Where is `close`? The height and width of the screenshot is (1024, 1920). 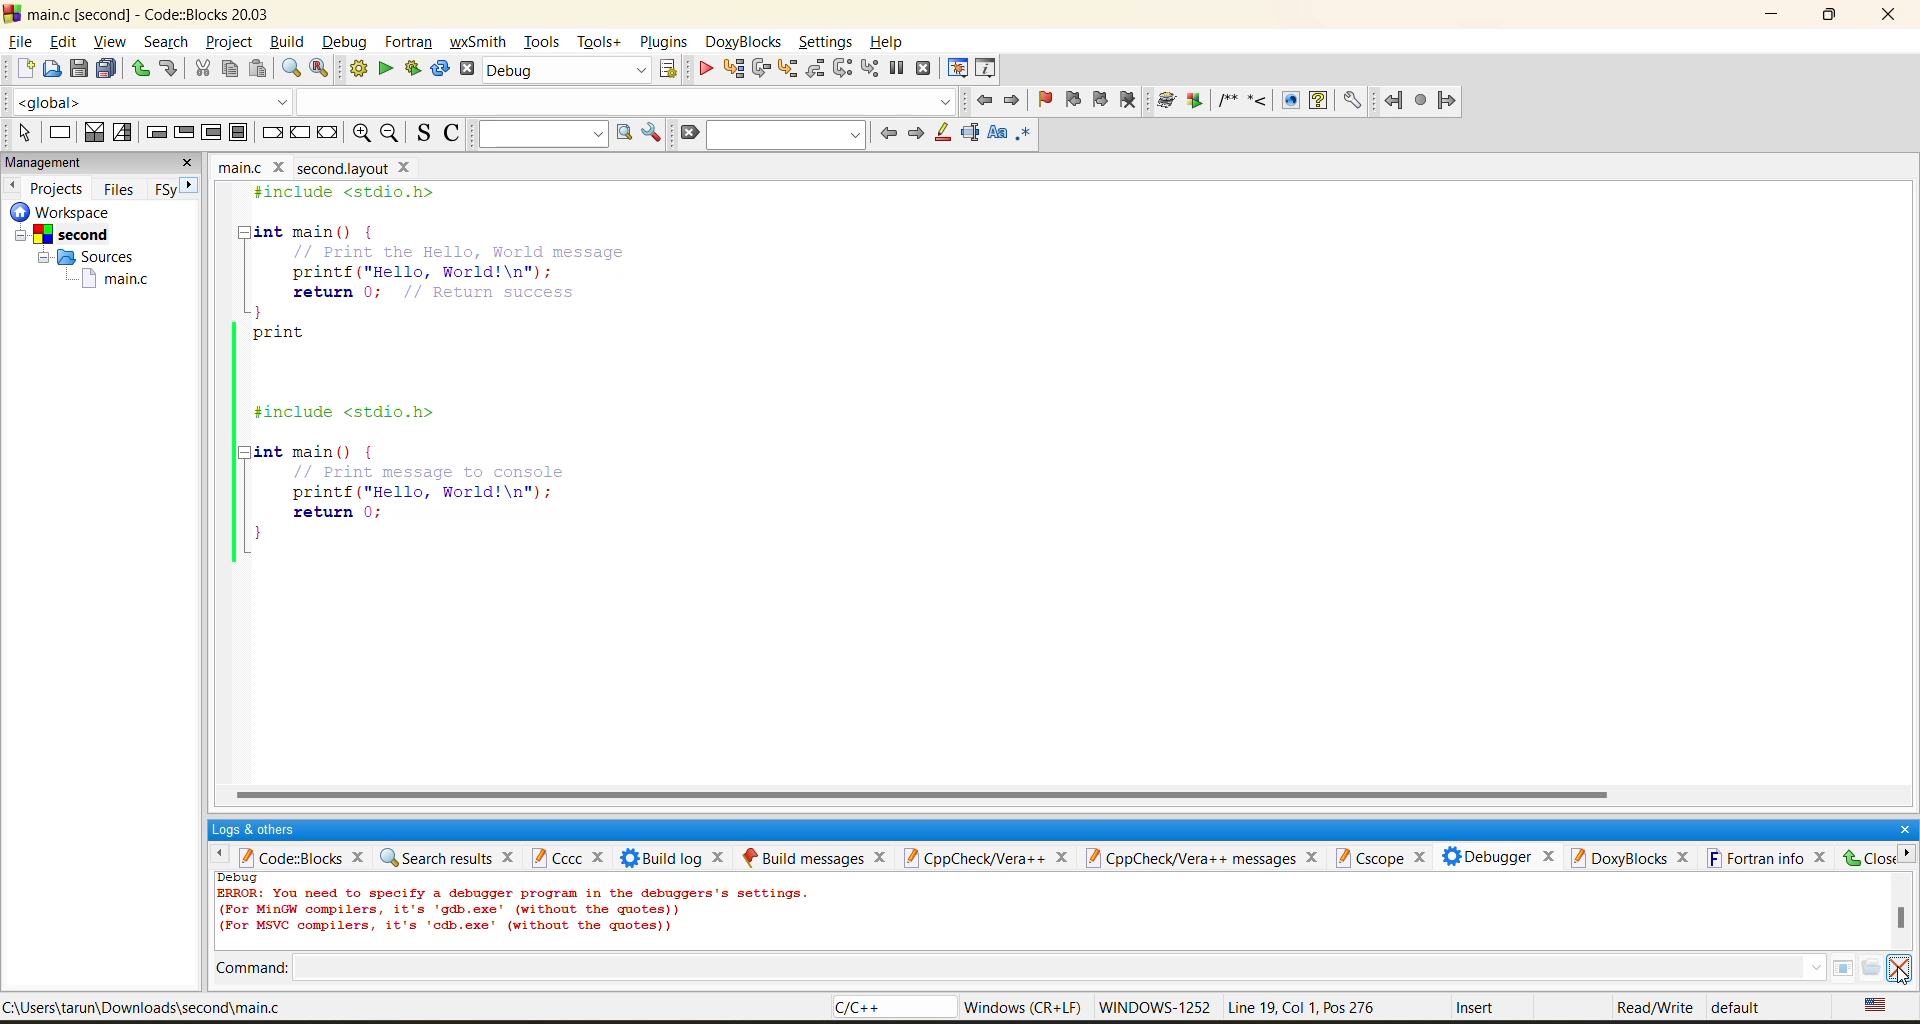
close is located at coordinates (196, 165).